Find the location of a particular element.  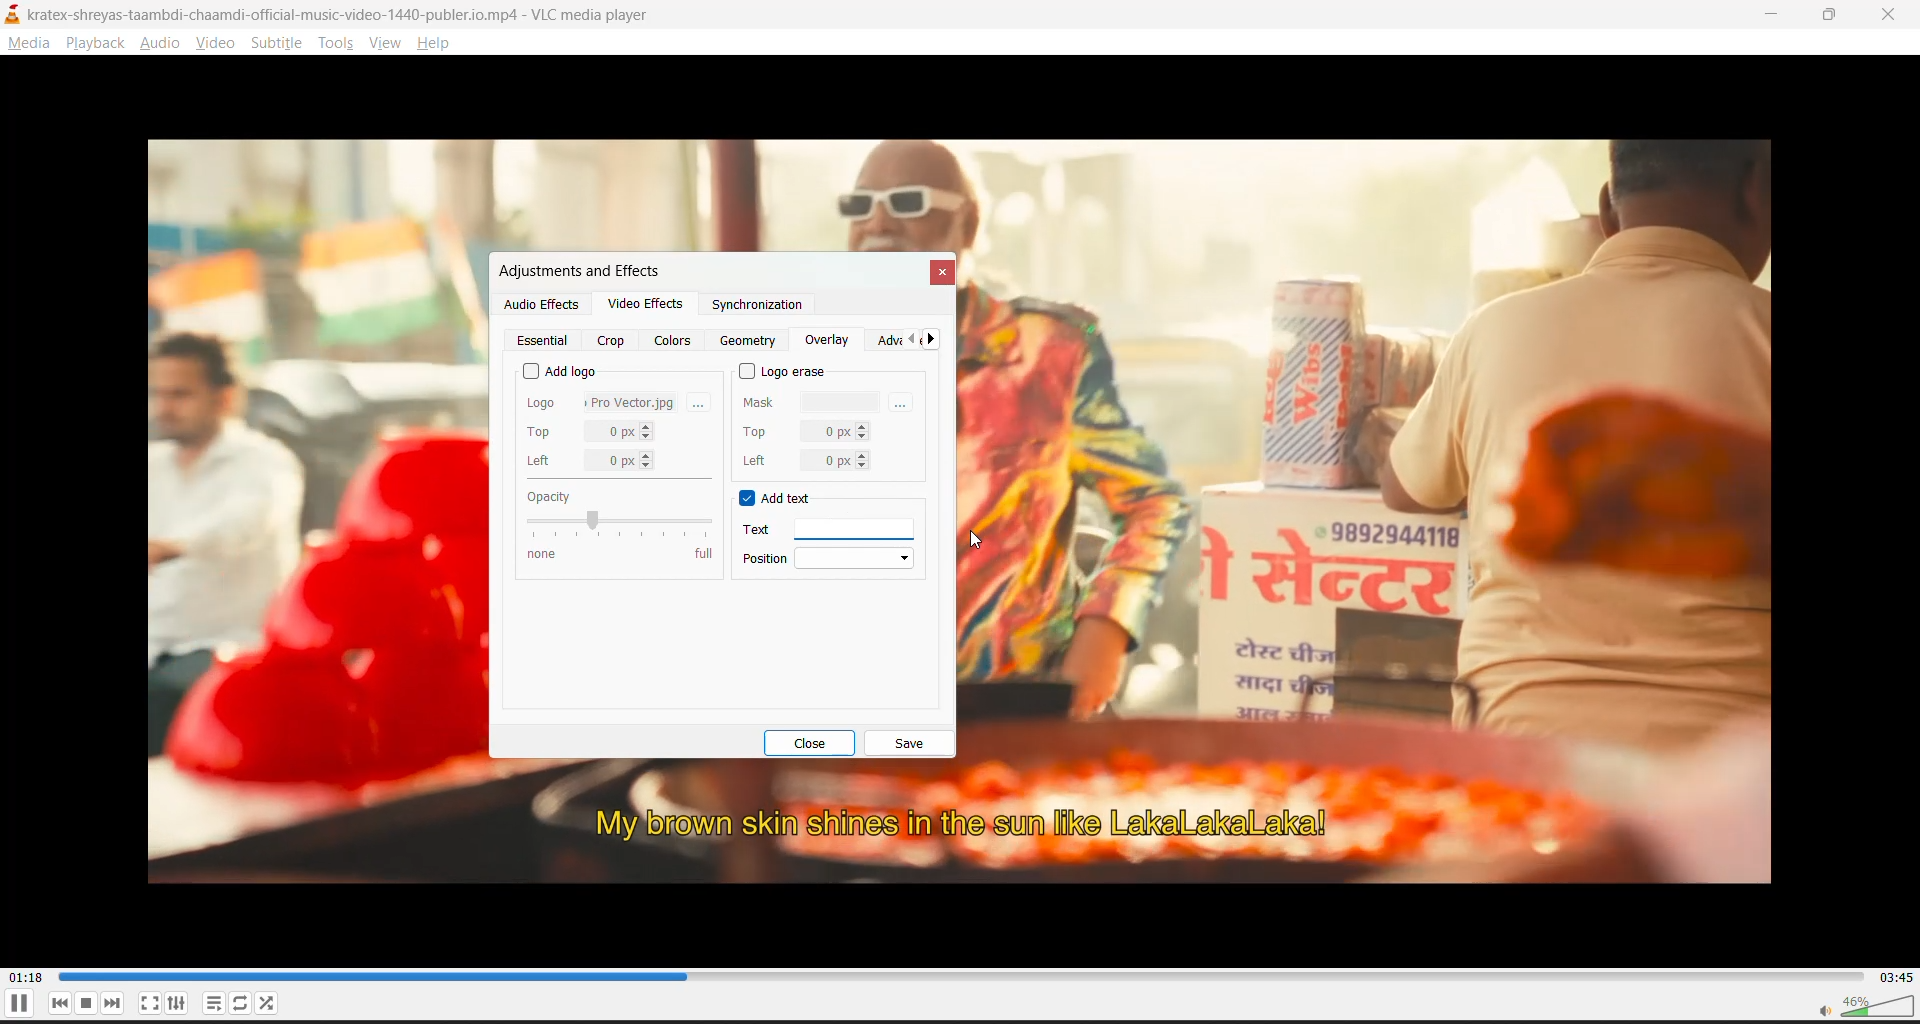

close tab is located at coordinates (940, 273).